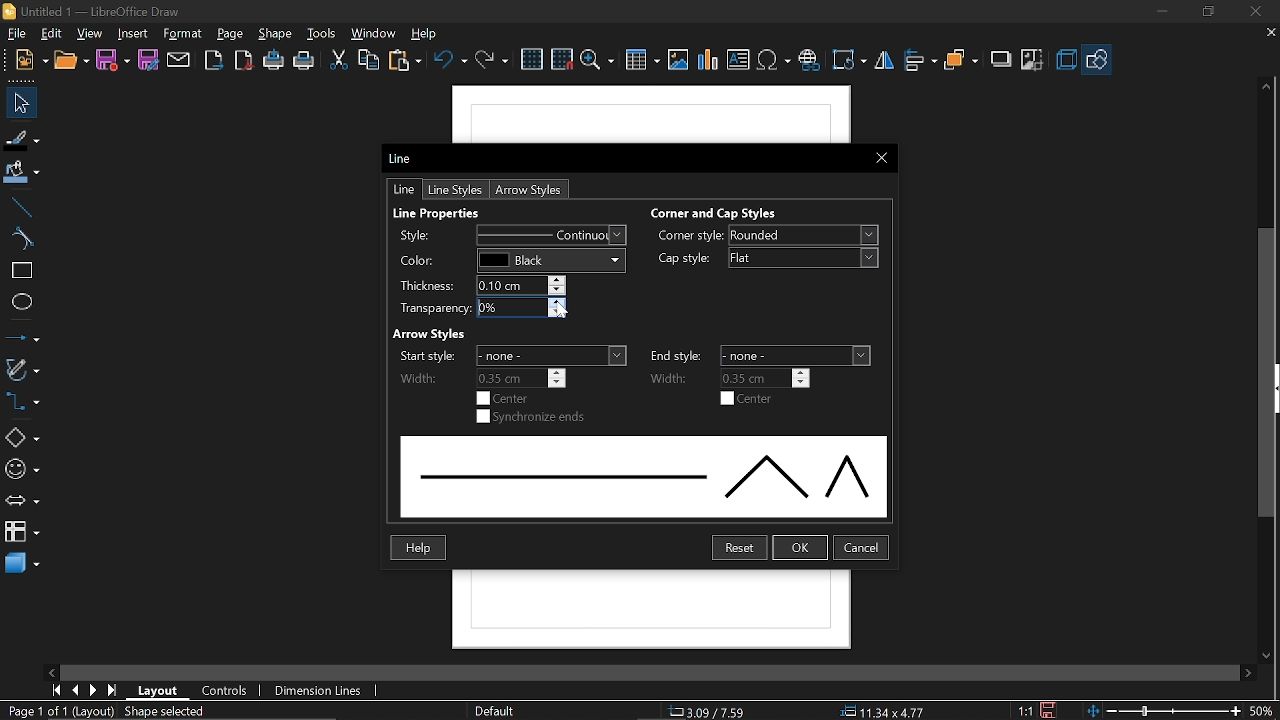 This screenshot has height=720, width=1280. Describe the element at coordinates (112, 60) in the screenshot. I see `save ` at that location.